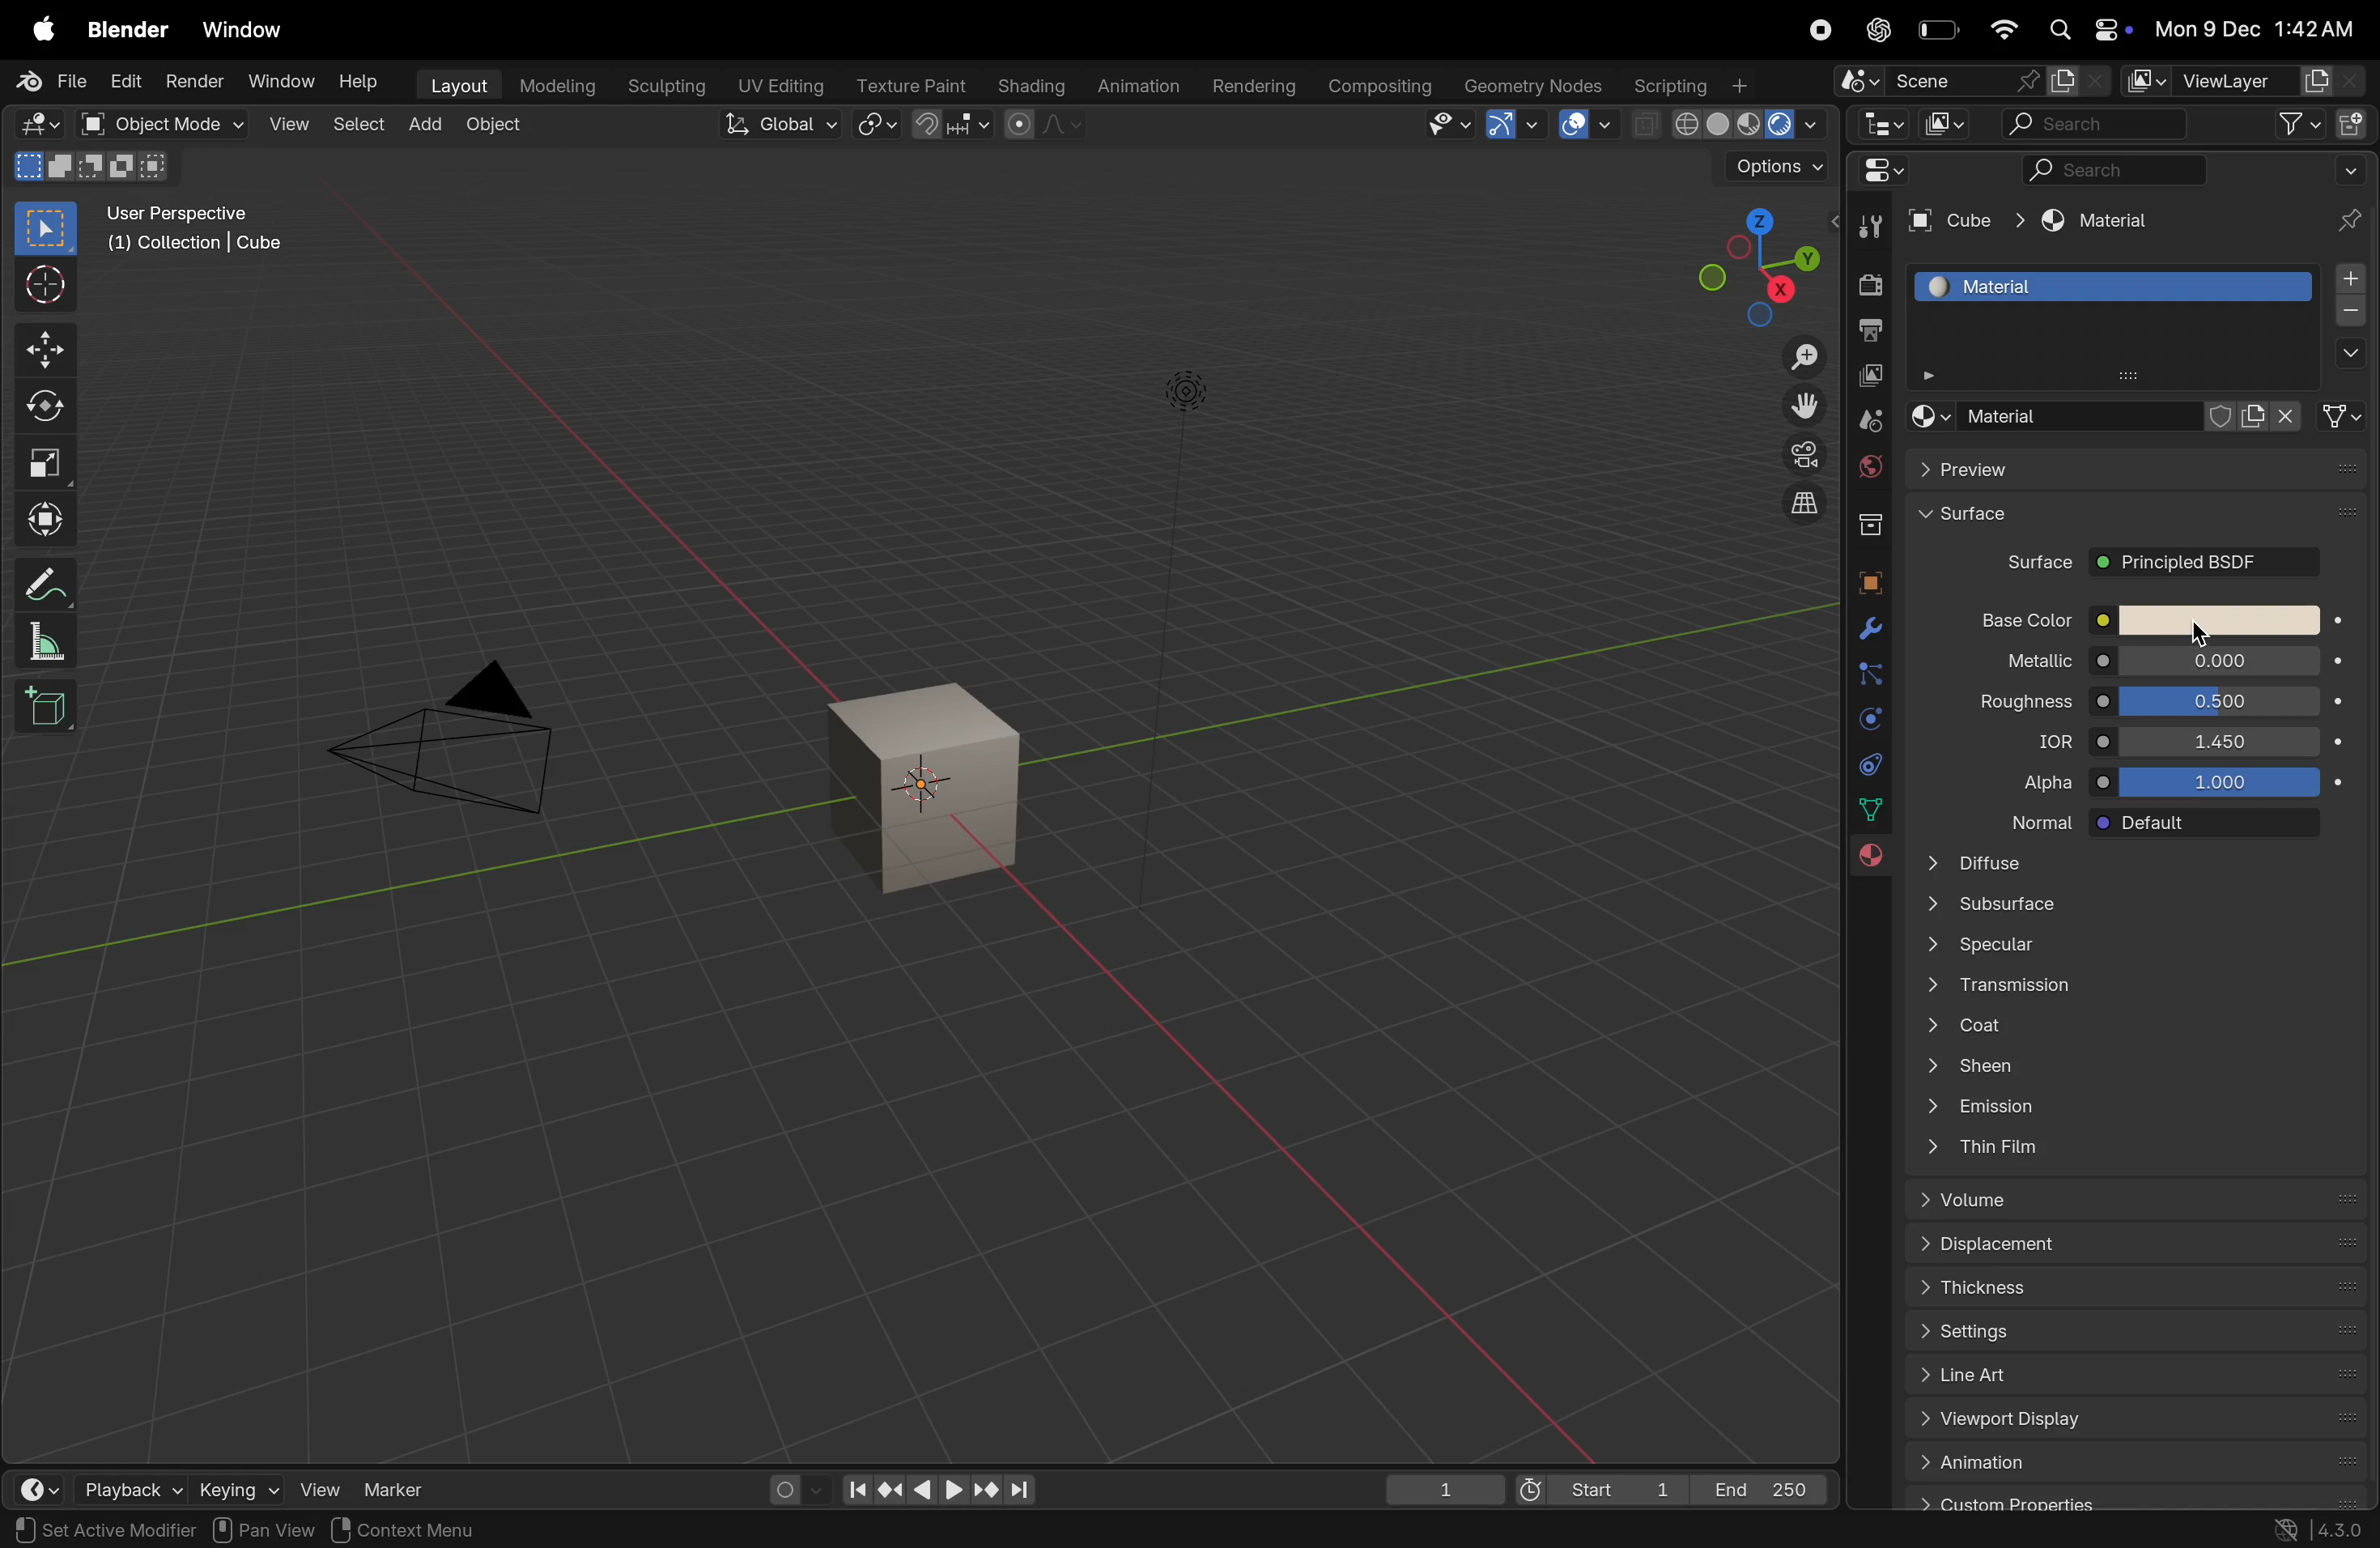 Image resolution: width=2380 pixels, height=1548 pixels. Describe the element at coordinates (2122, 990) in the screenshot. I see `Transition` at that location.